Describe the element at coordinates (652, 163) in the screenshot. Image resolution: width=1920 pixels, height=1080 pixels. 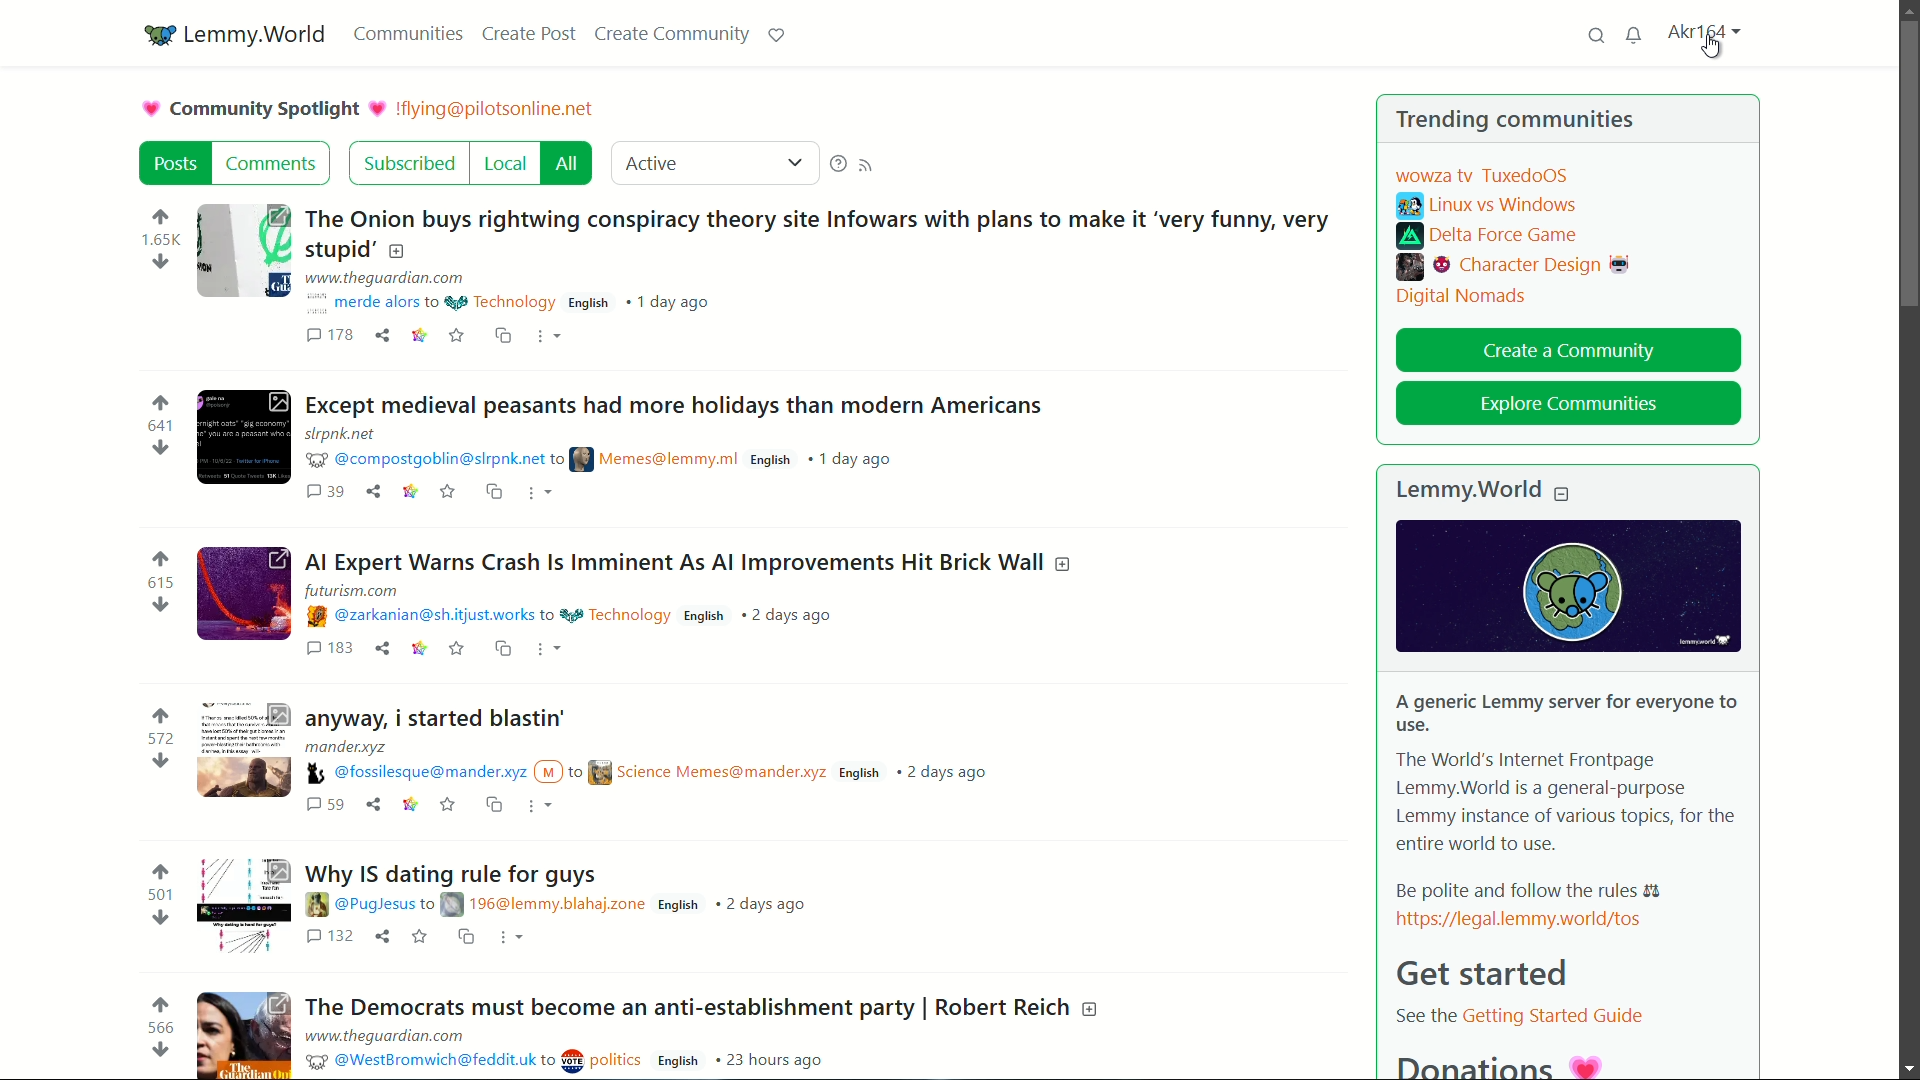
I see `active` at that location.